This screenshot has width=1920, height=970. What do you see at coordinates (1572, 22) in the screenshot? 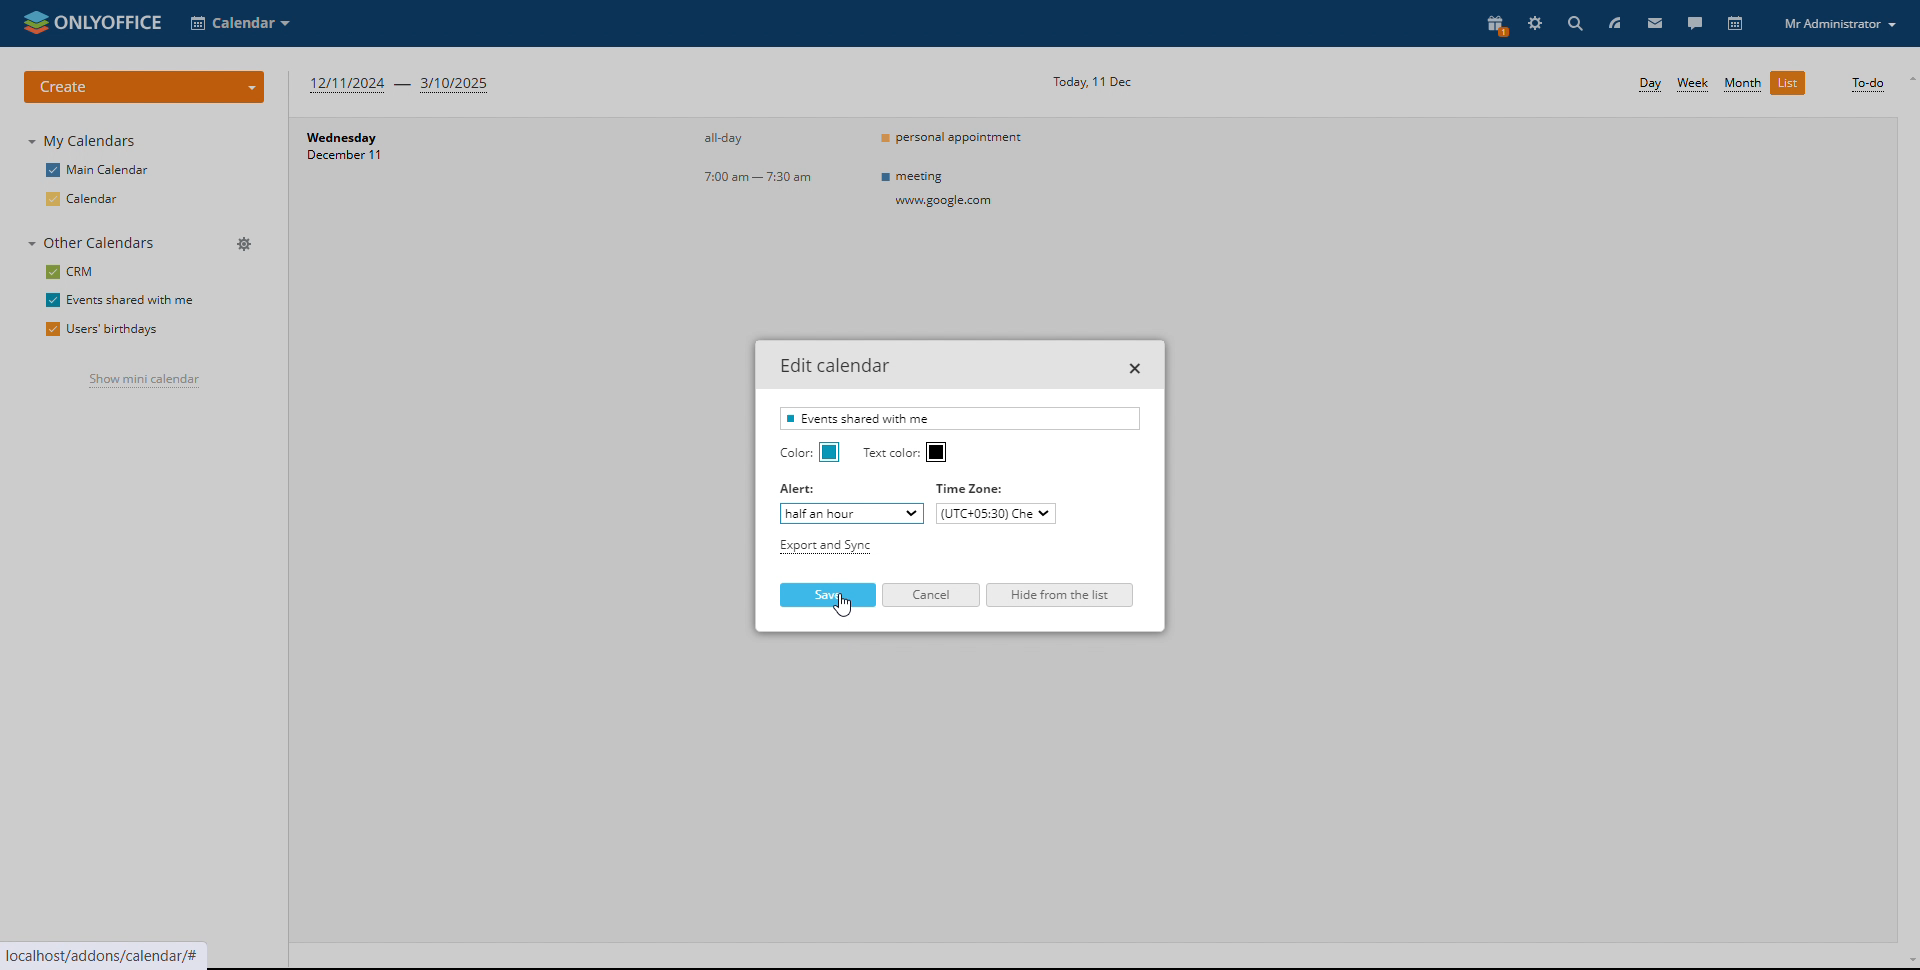
I see `search` at bounding box center [1572, 22].